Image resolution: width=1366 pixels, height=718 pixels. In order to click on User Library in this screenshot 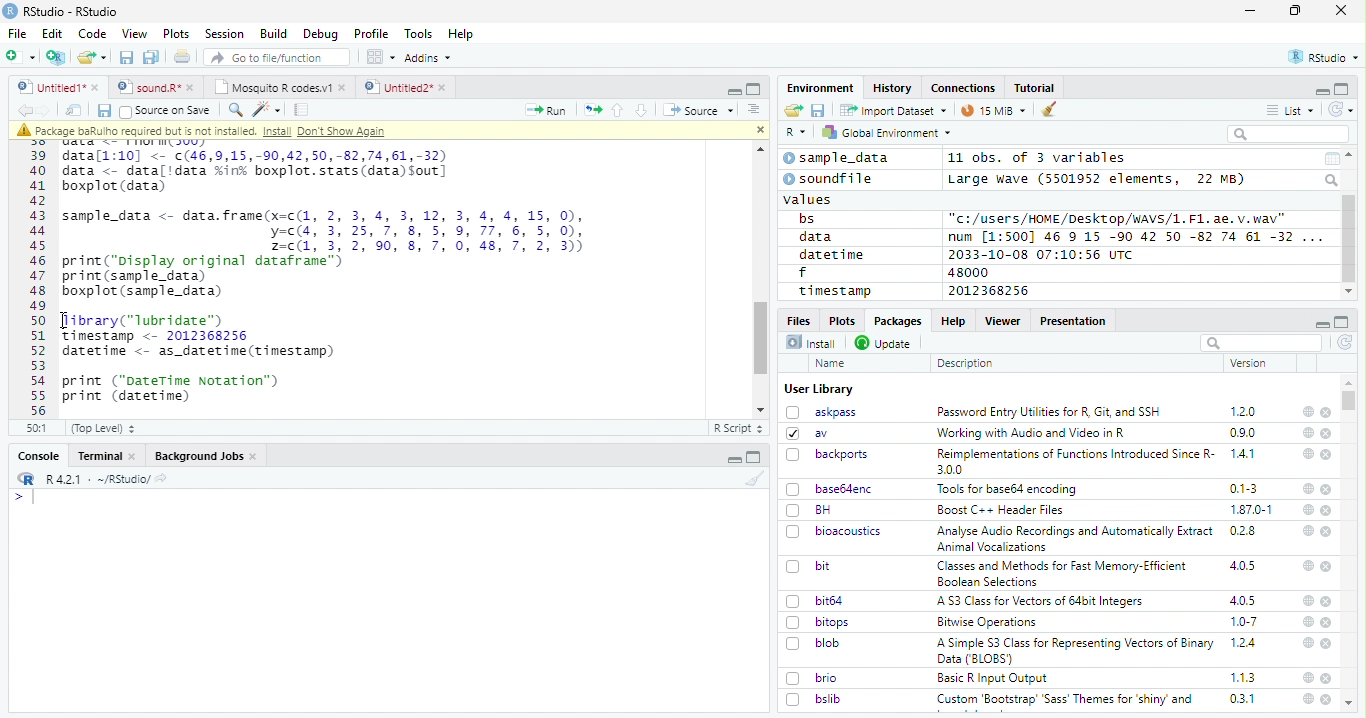, I will do `click(819, 389)`.